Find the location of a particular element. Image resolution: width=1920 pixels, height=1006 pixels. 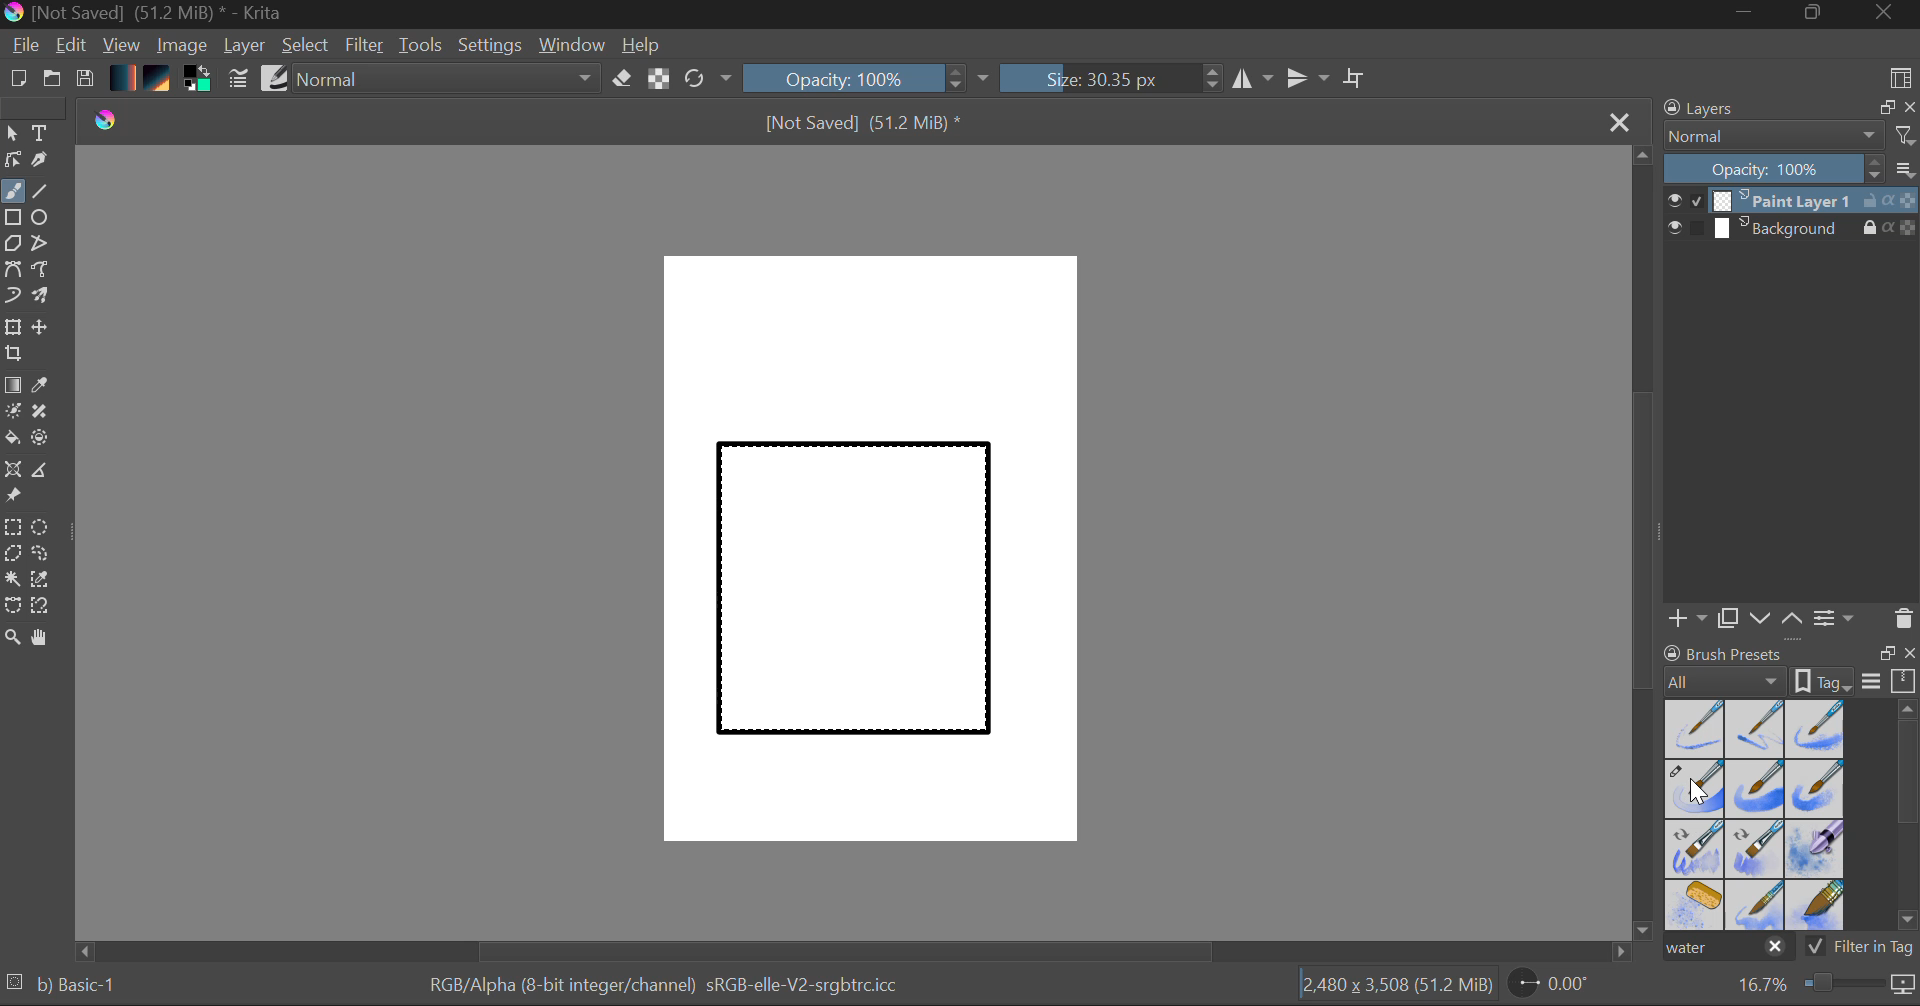

Move Layer Down is located at coordinates (1762, 619).